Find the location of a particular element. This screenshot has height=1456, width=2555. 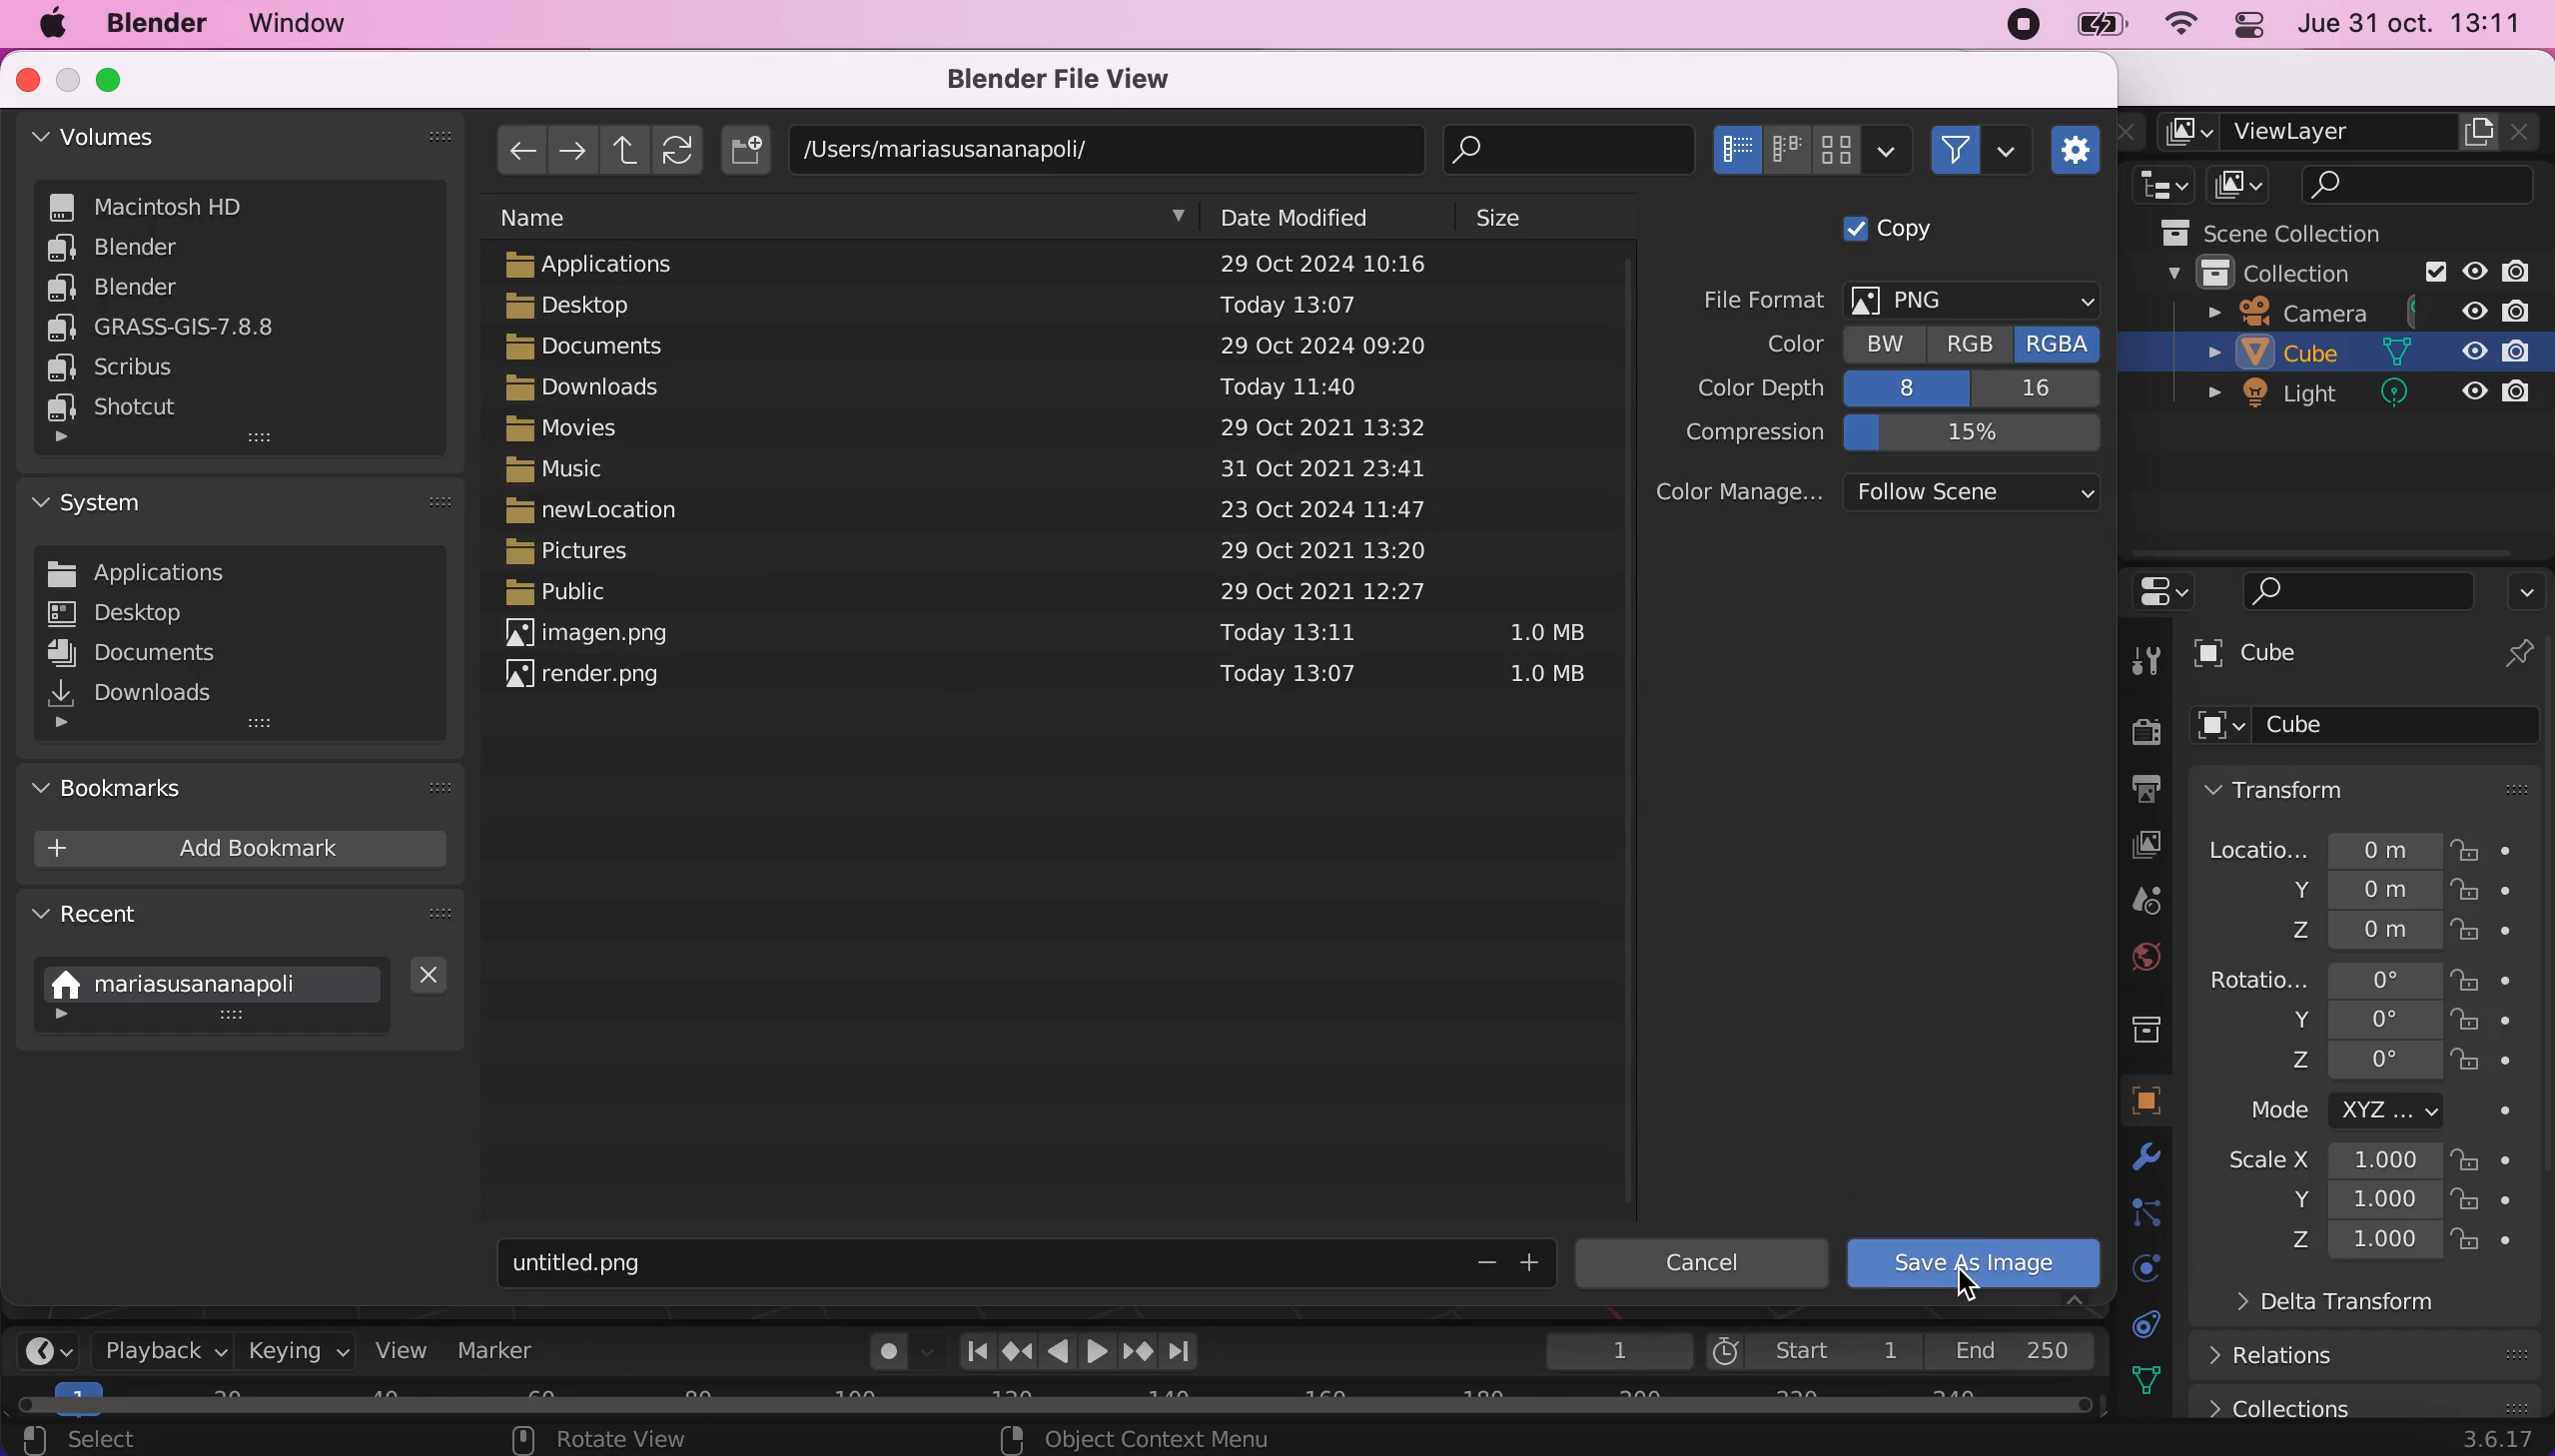

1 is located at coordinates (1608, 1350).